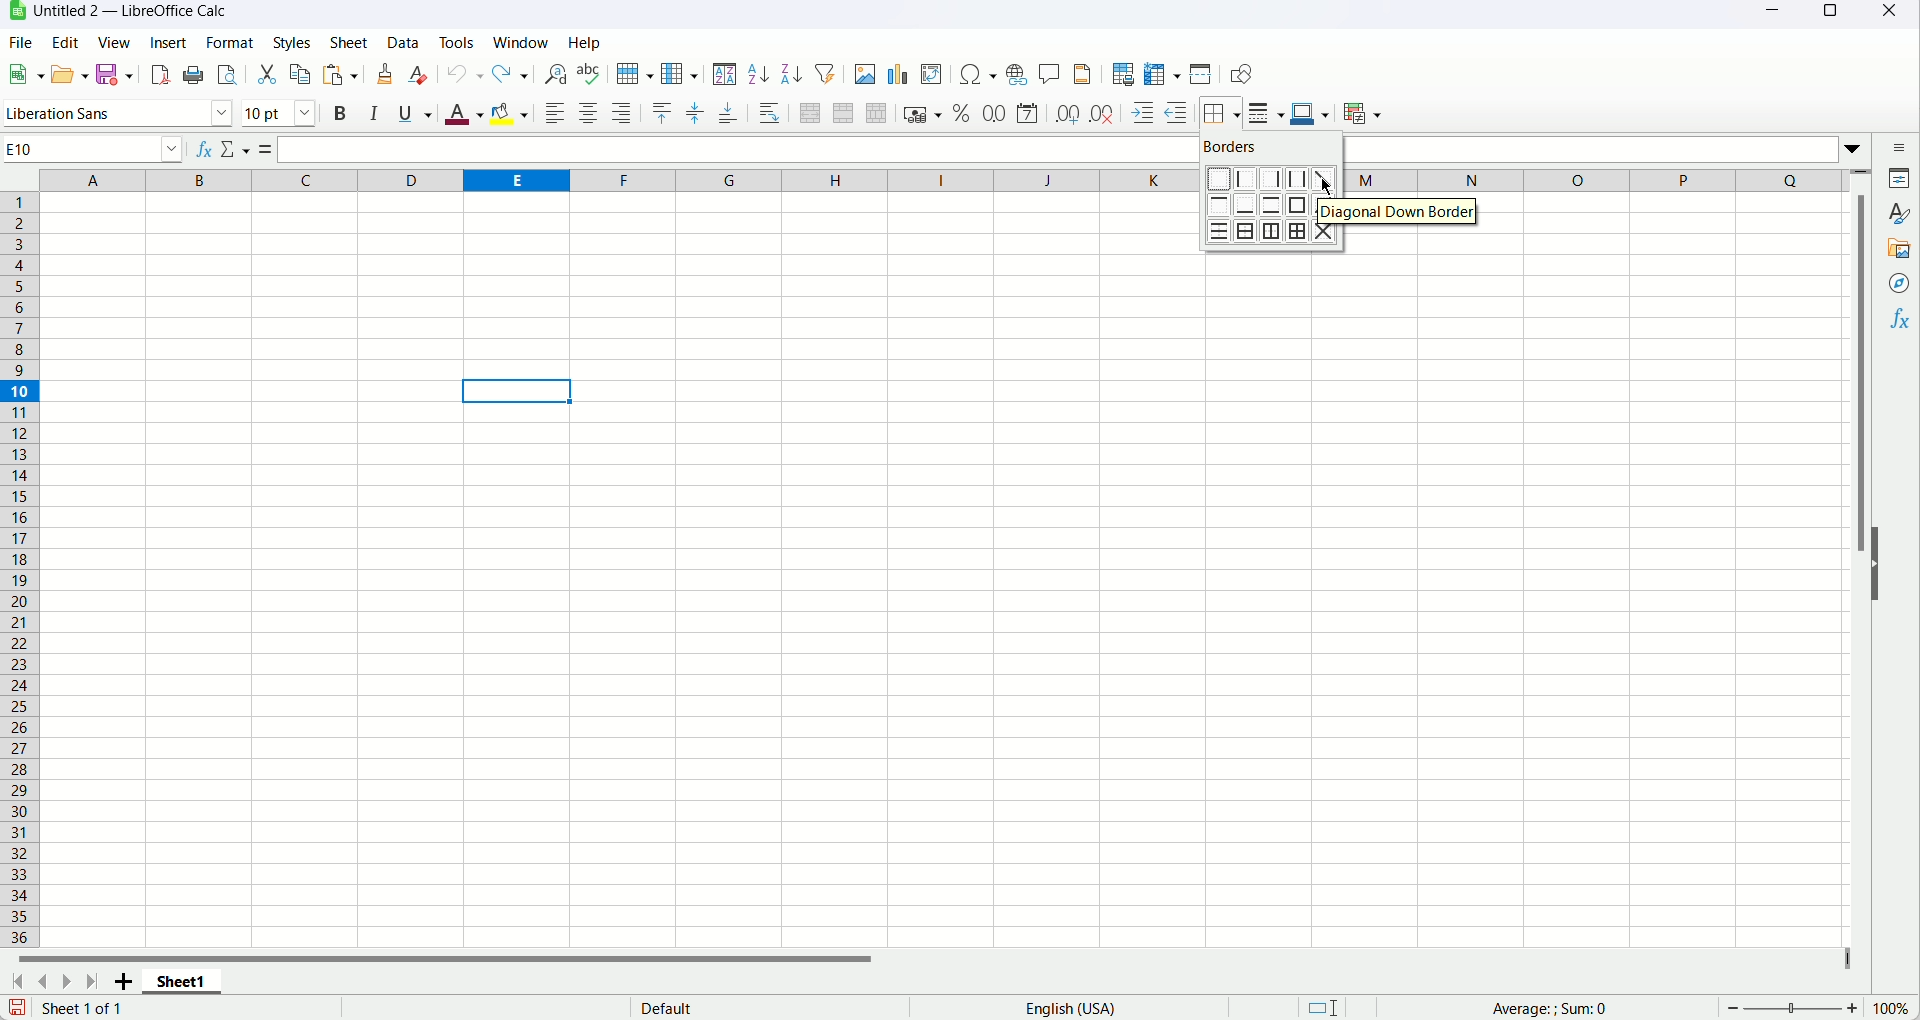  Describe the element at coordinates (1245, 178) in the screenshot. I see `Left border` at that location.